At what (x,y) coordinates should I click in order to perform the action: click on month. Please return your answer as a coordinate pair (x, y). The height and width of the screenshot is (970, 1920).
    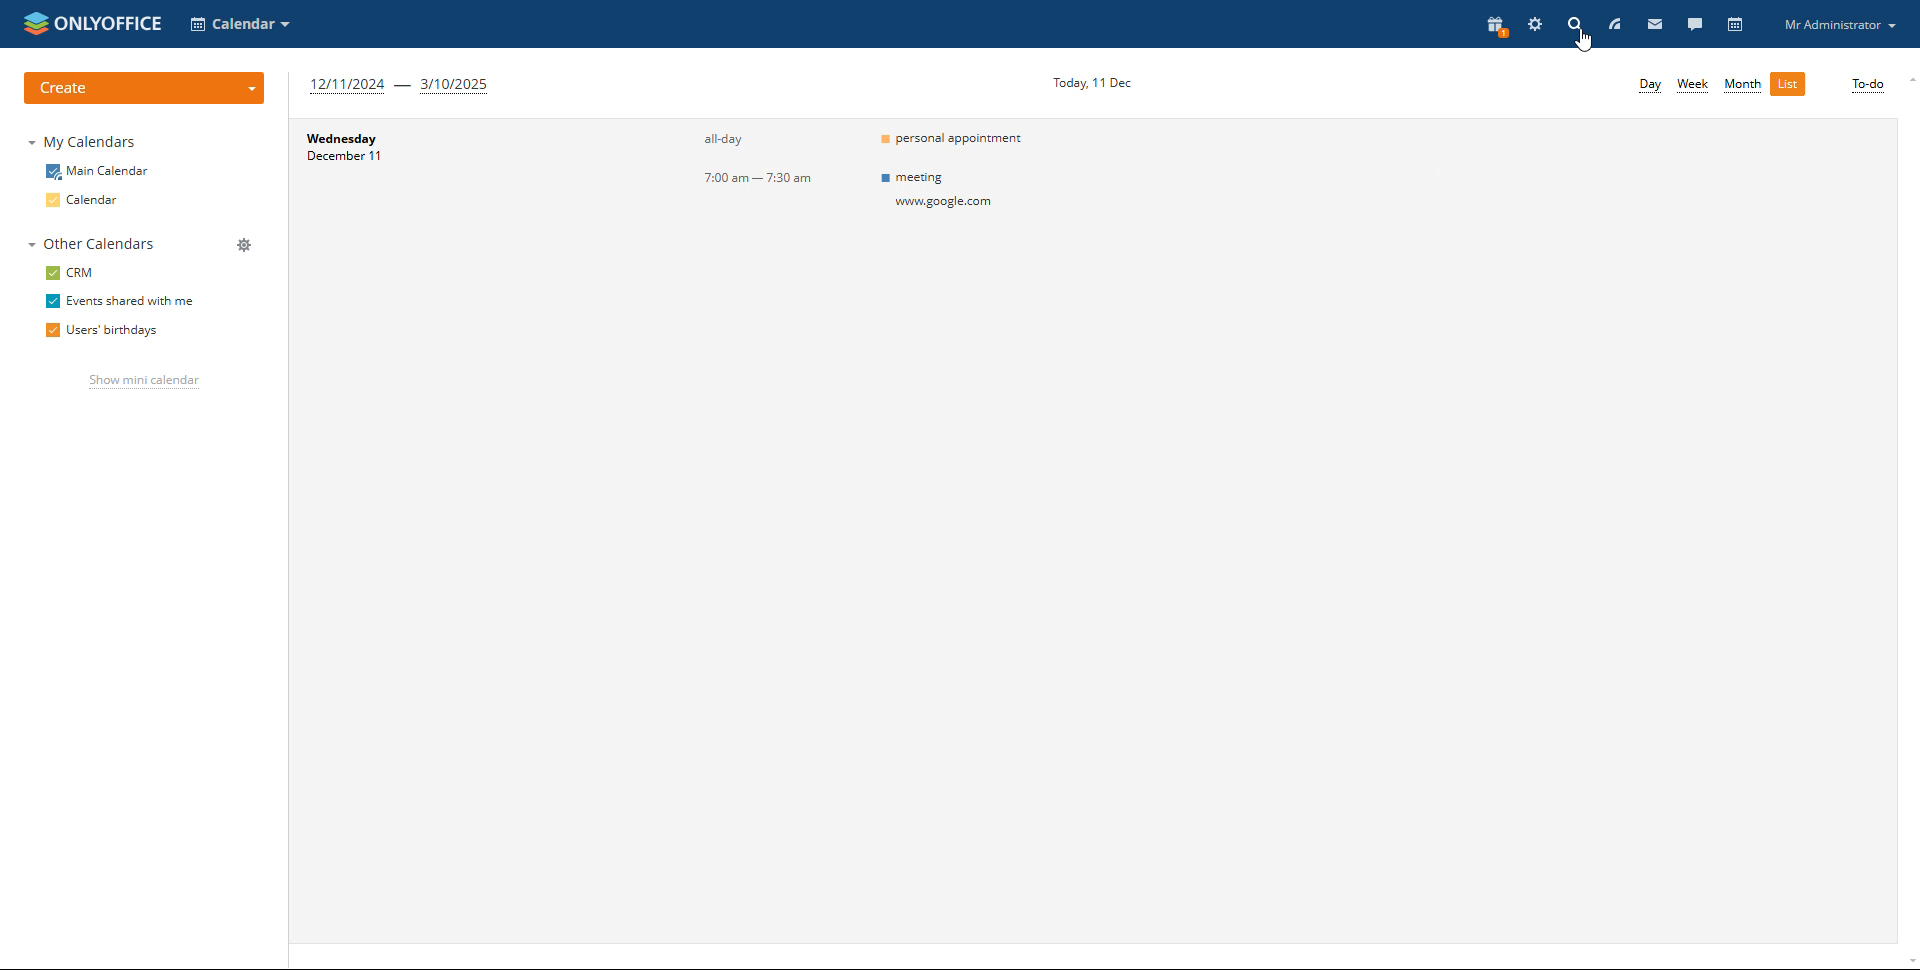
    Looking at the image, I should click on (1743, 83).